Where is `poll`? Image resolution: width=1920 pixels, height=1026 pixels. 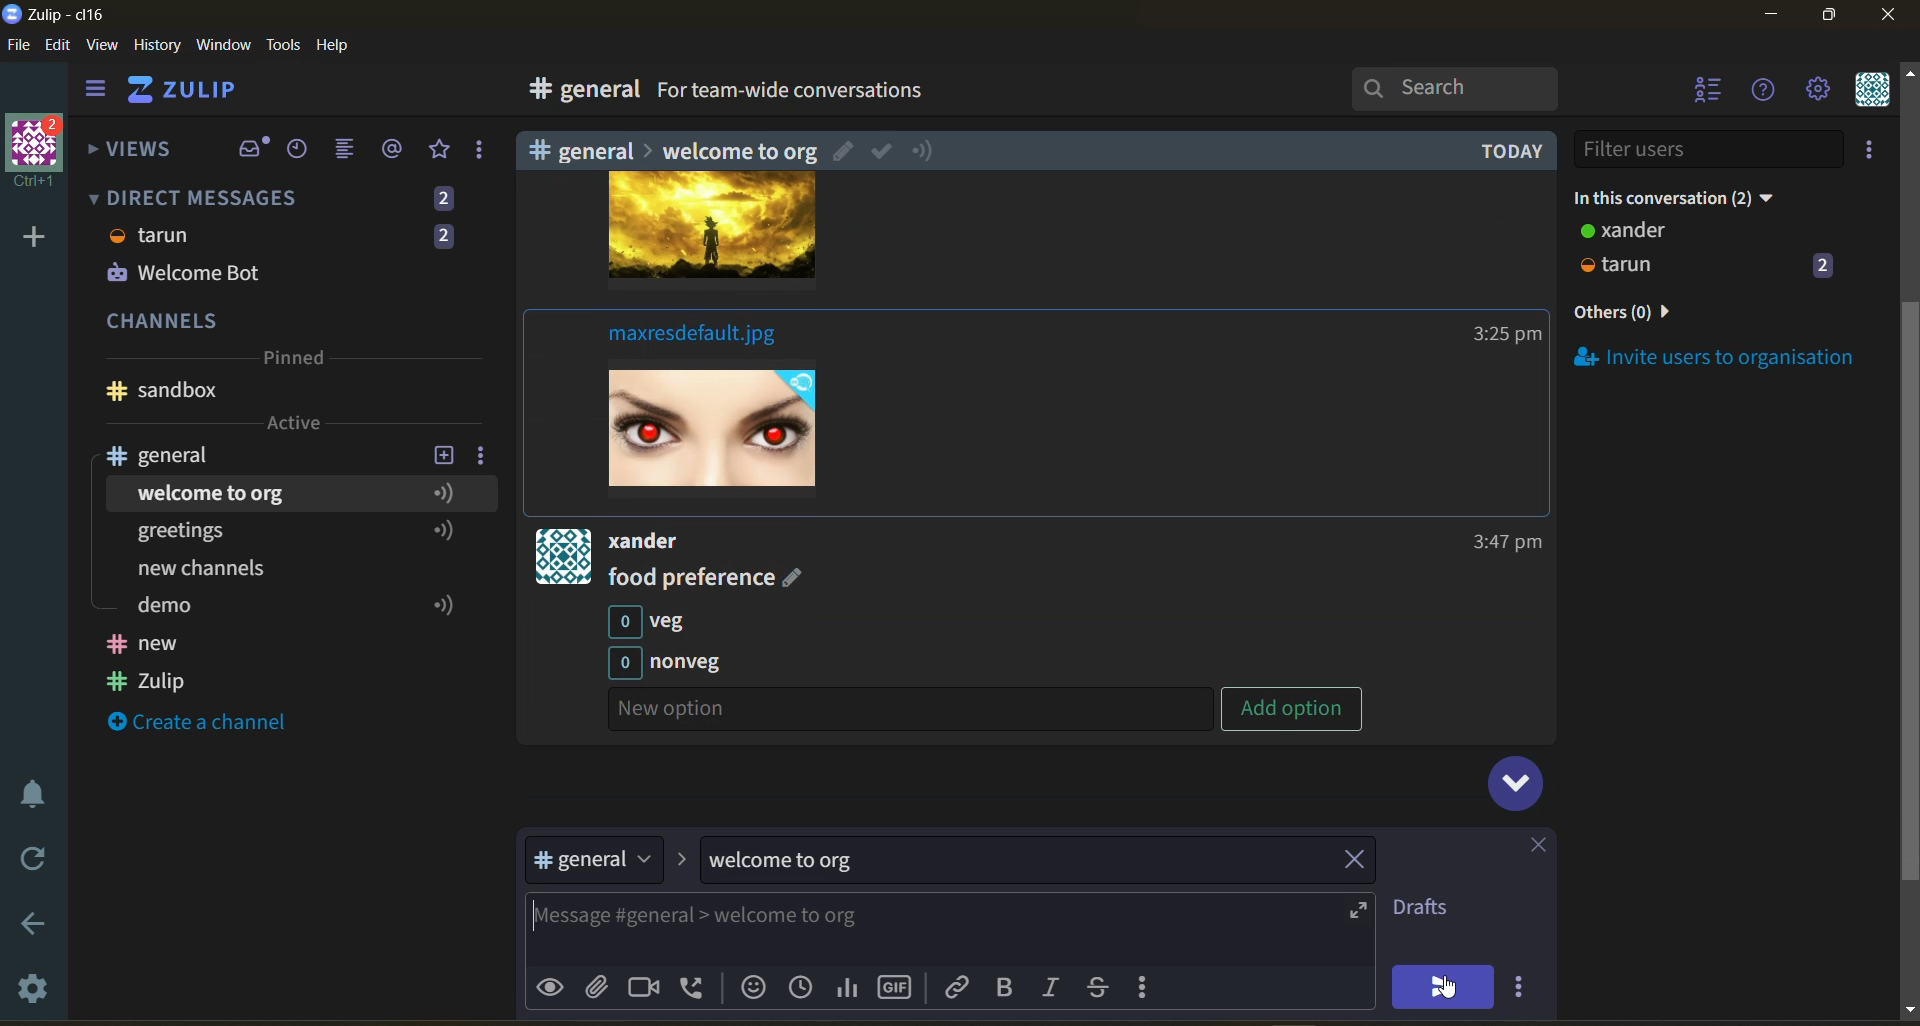
poll is located at coordinates (852, 988).